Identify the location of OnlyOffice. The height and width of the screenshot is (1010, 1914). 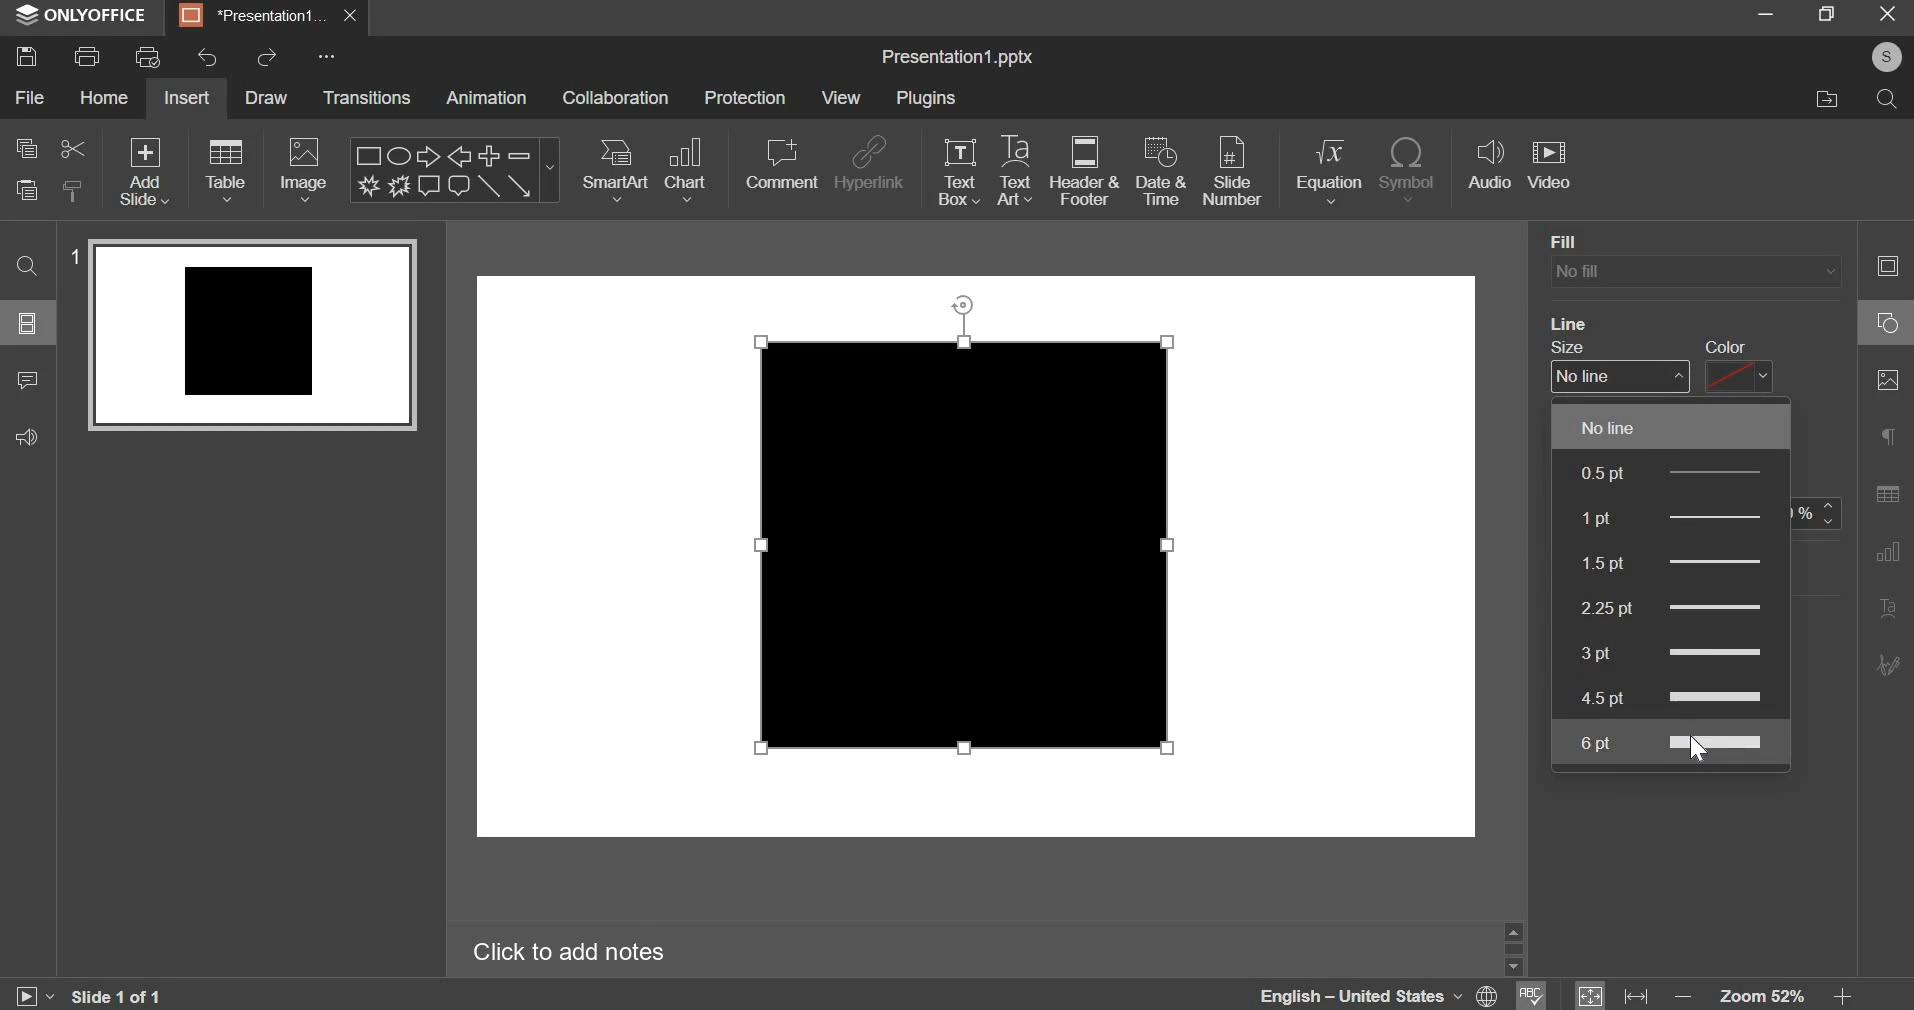
(83, 15).